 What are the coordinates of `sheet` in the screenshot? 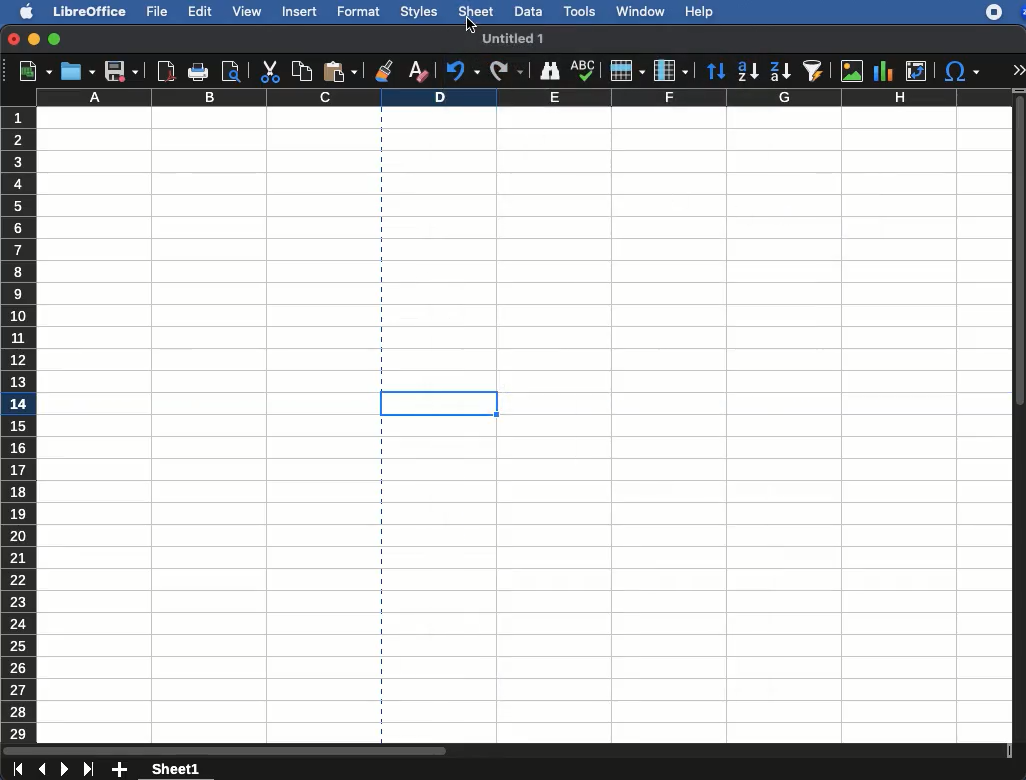 It's located at (477, 10).